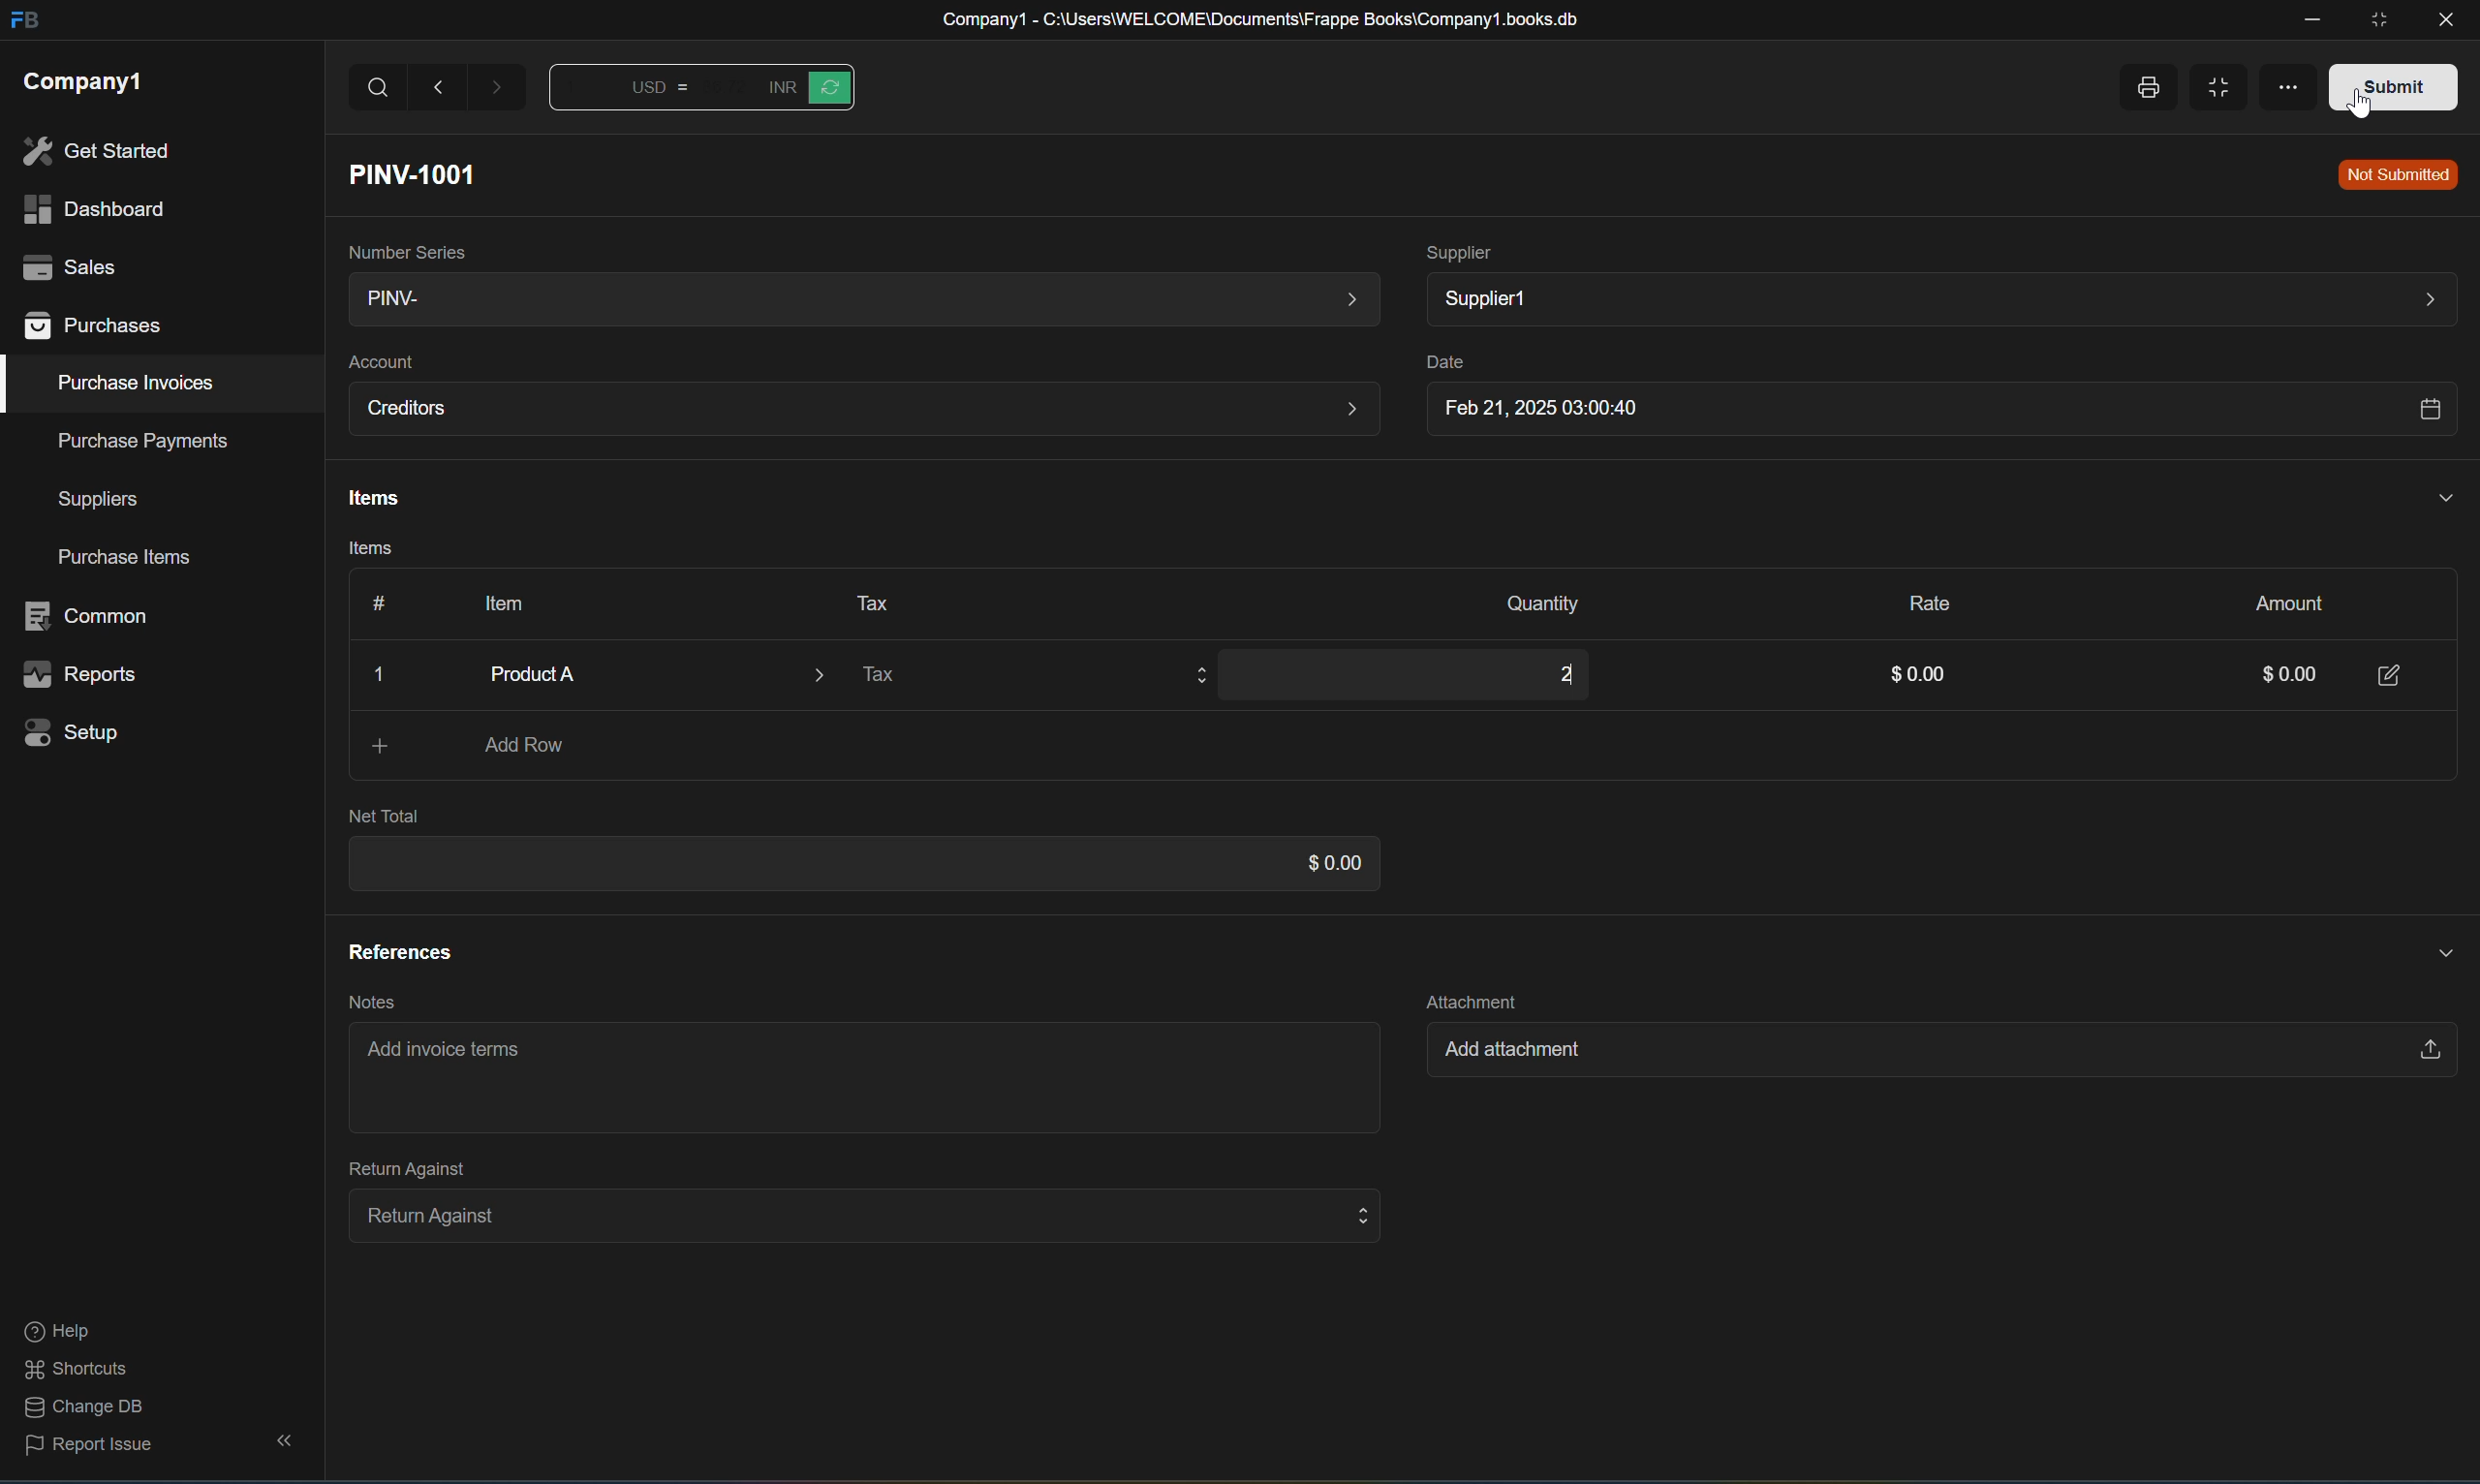  I want to click on Supplier1, so click(1938, 298).